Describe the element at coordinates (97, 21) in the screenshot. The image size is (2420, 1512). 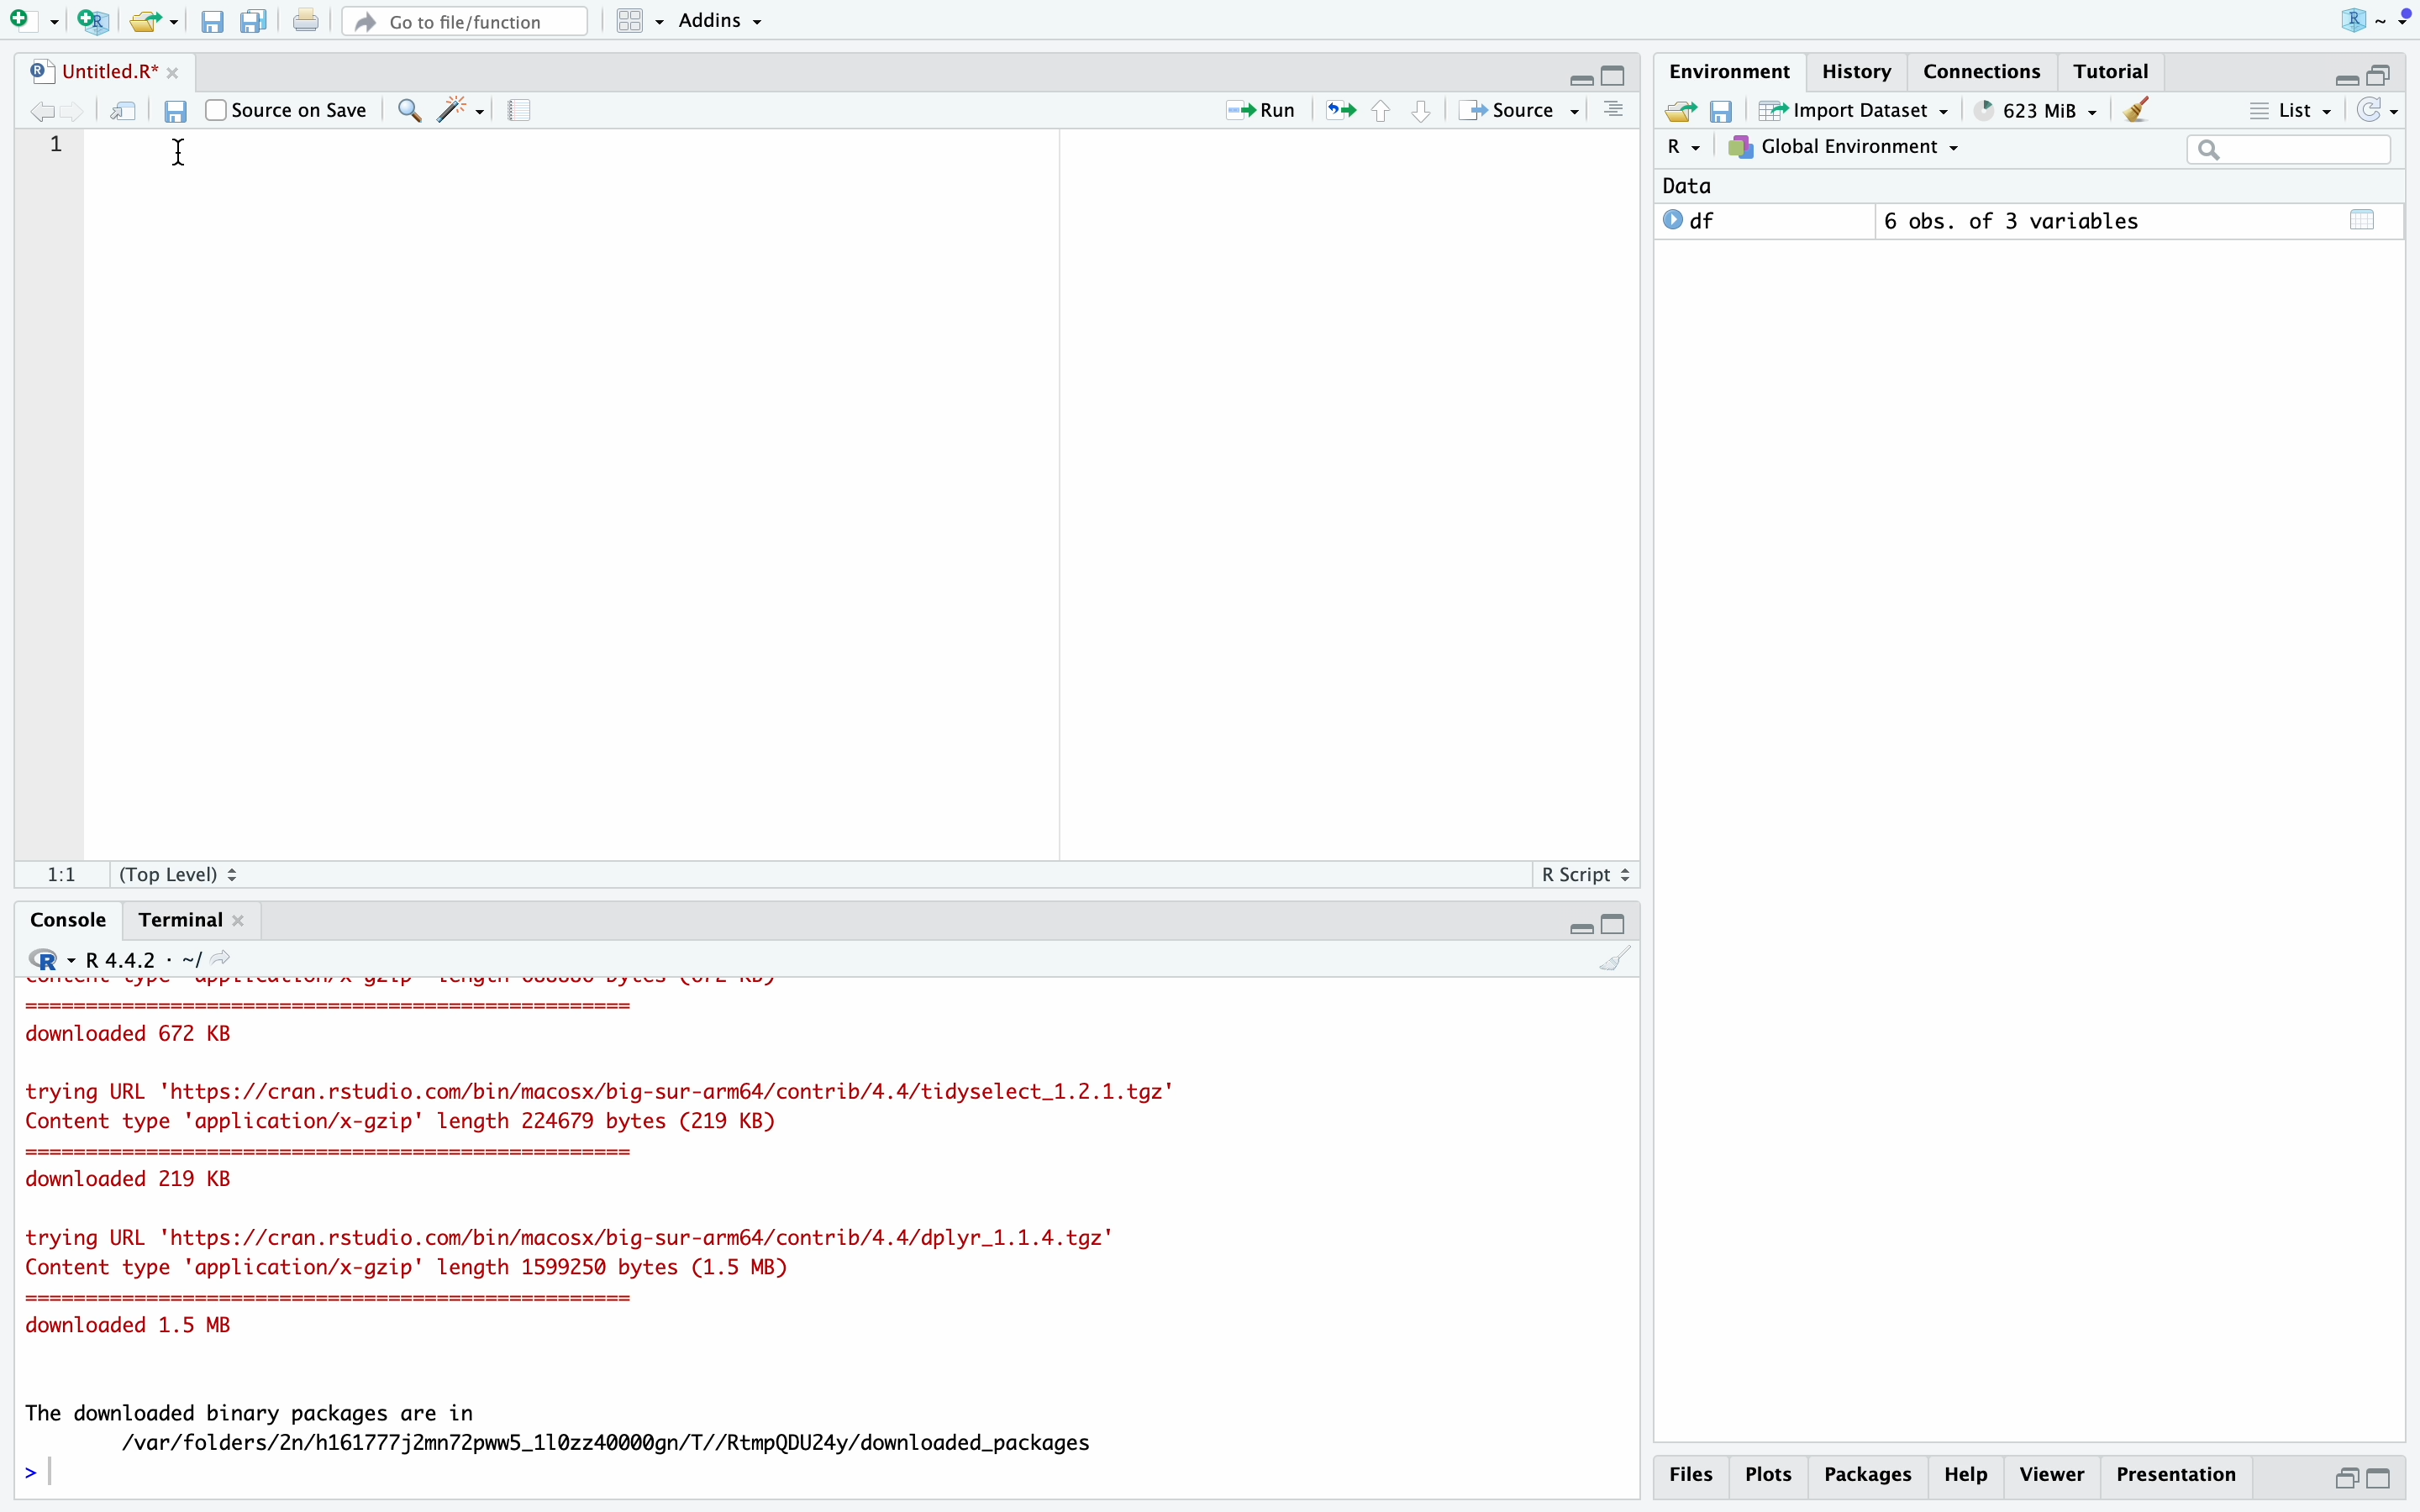
I see `Create new project` at that location.